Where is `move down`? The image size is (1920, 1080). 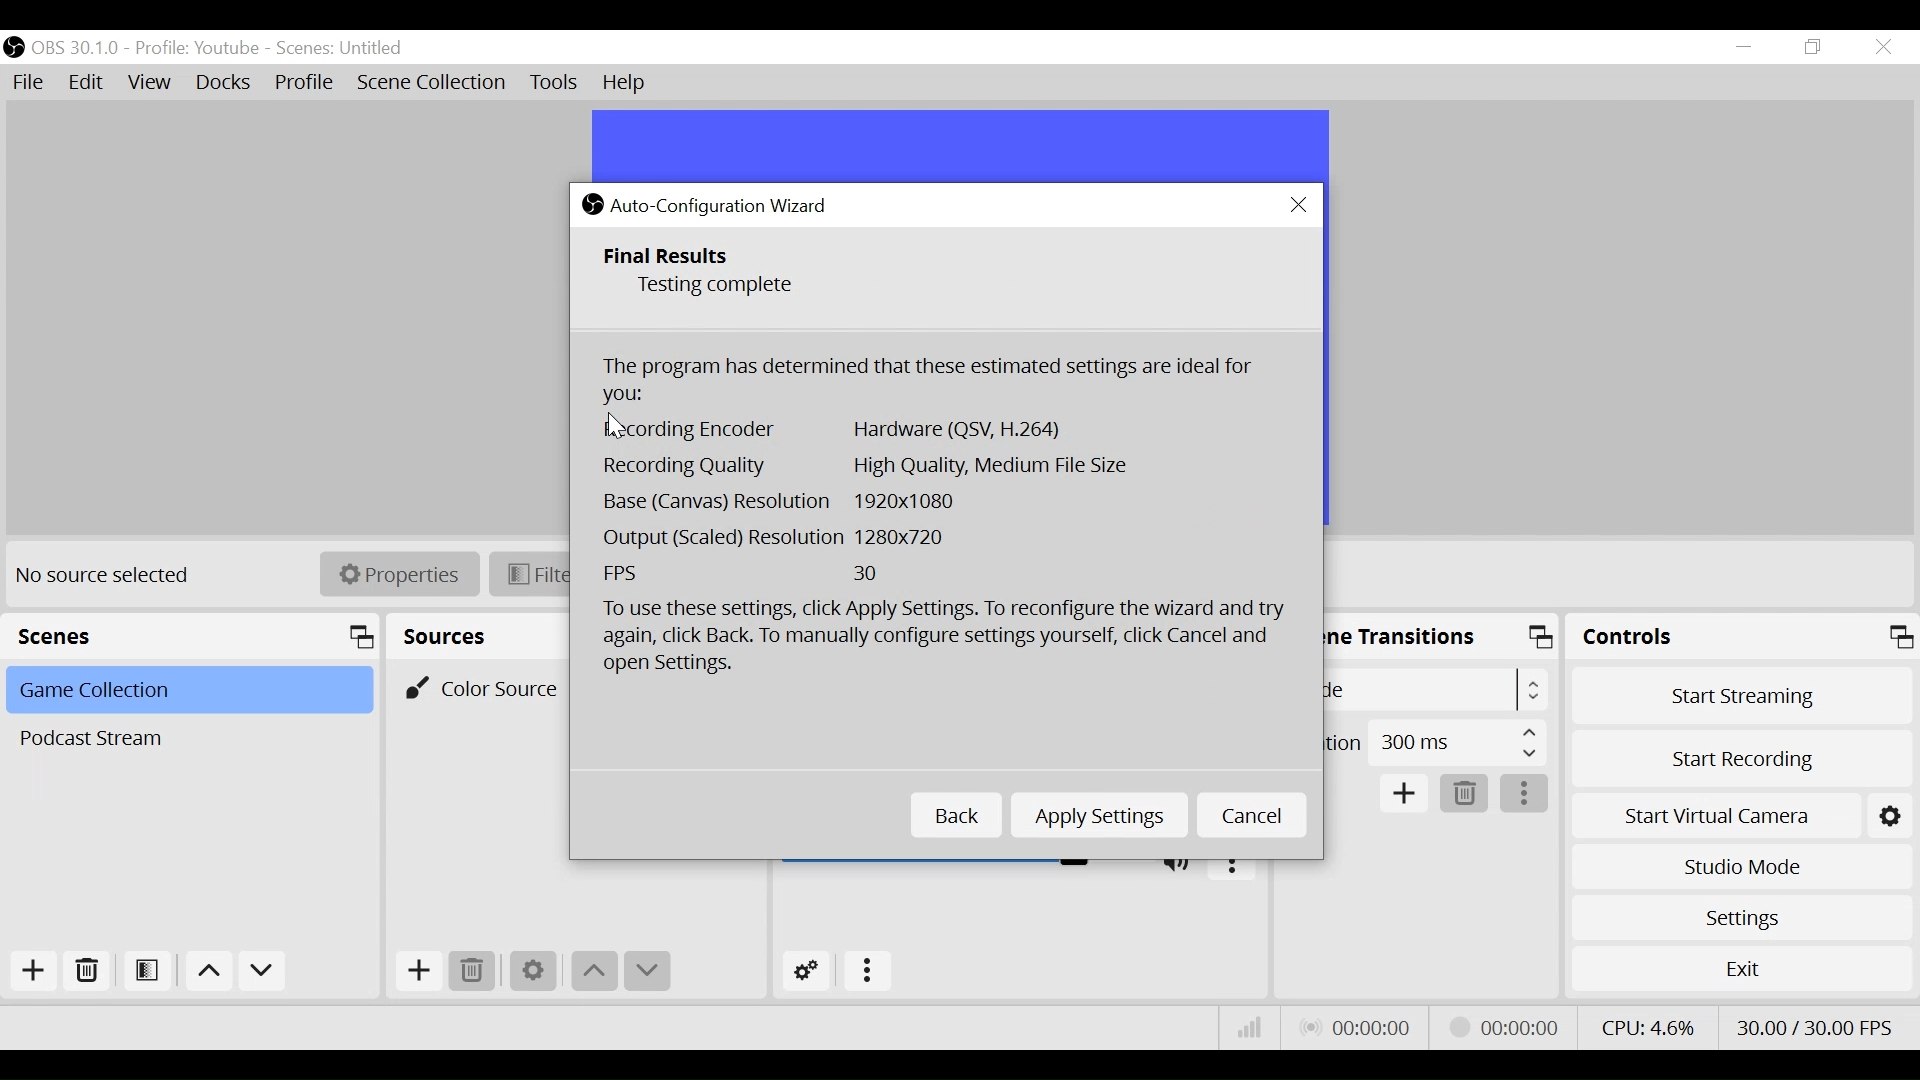
move down is located at coordinates (649, 973).